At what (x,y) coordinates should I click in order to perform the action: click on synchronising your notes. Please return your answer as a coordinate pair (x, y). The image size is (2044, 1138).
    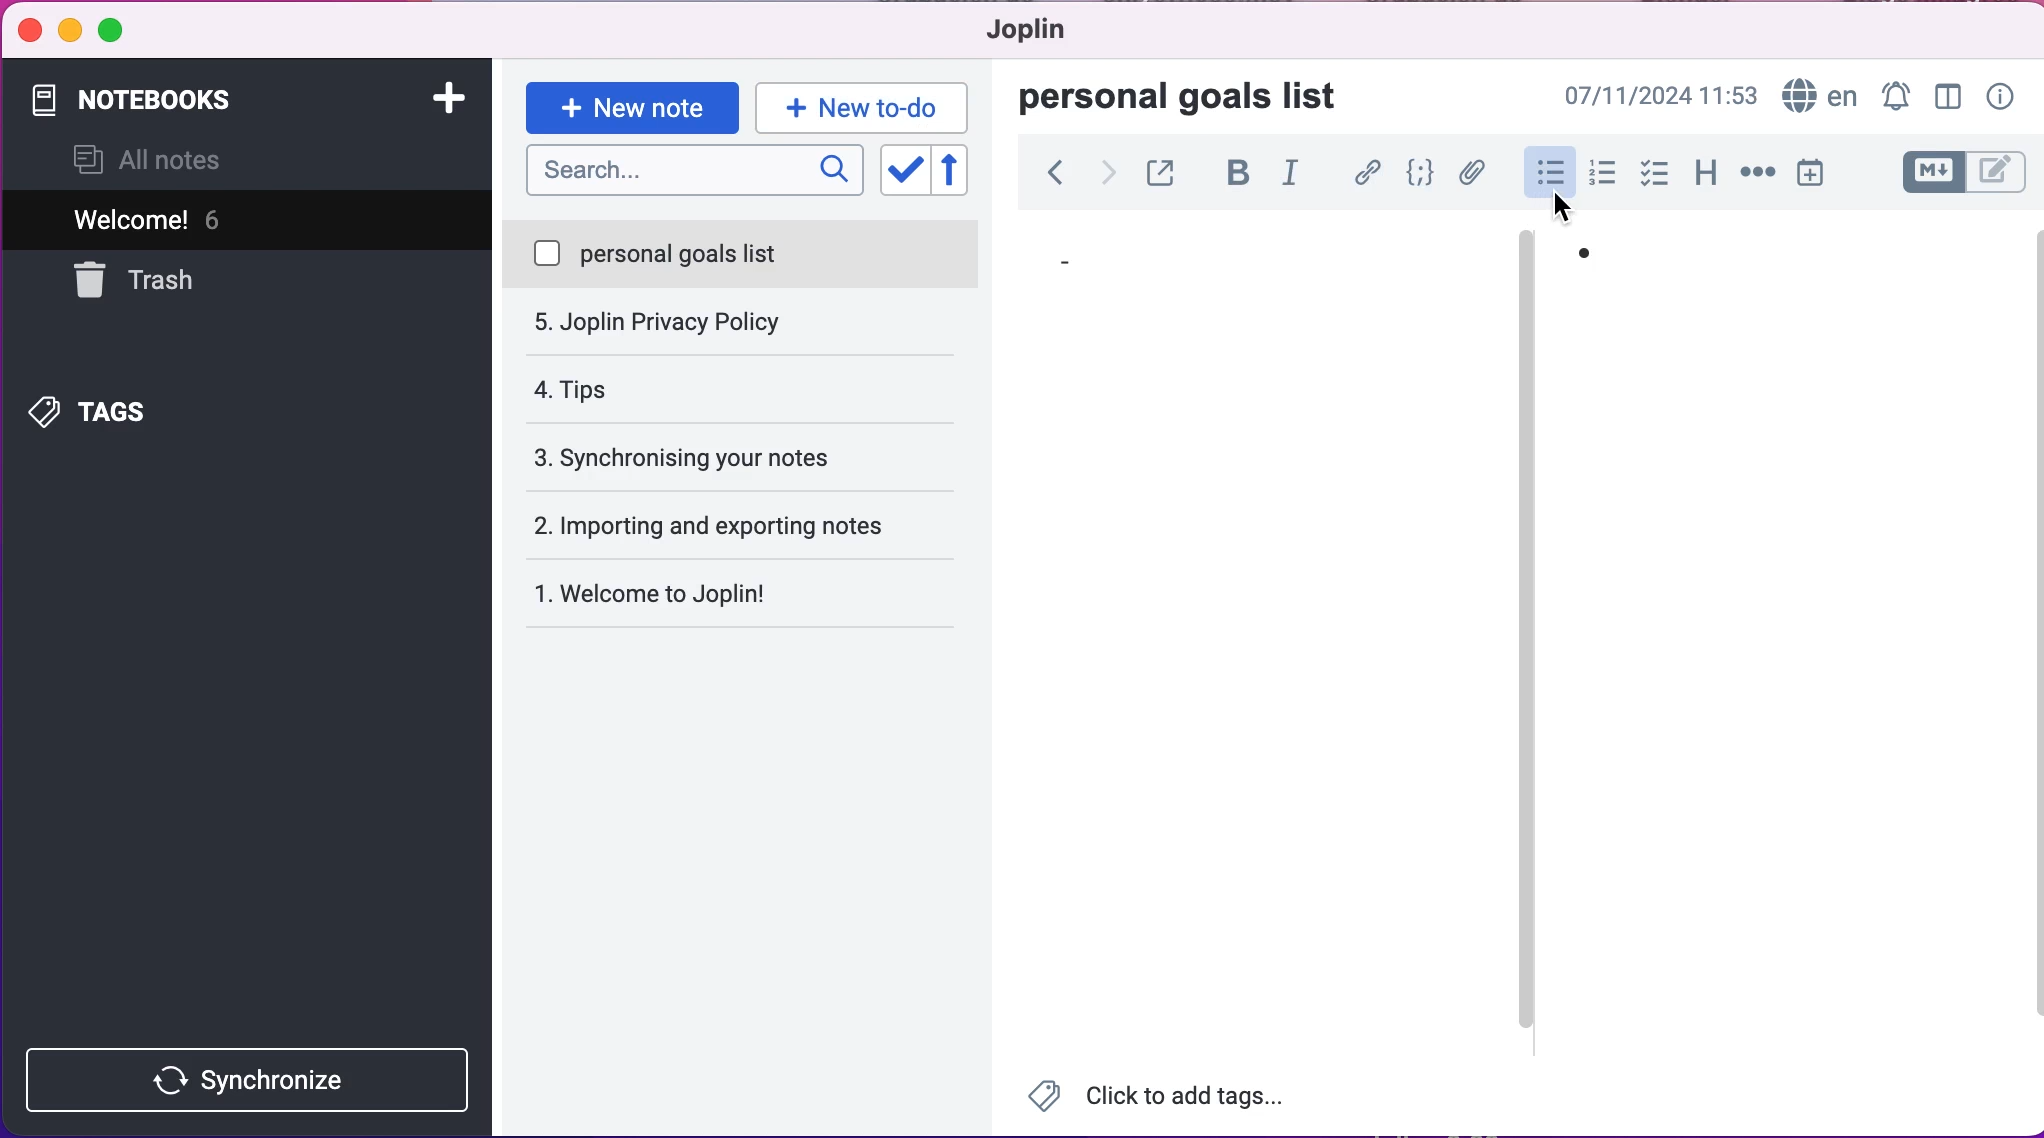
    Looking at the image, I should click on (742, 389).